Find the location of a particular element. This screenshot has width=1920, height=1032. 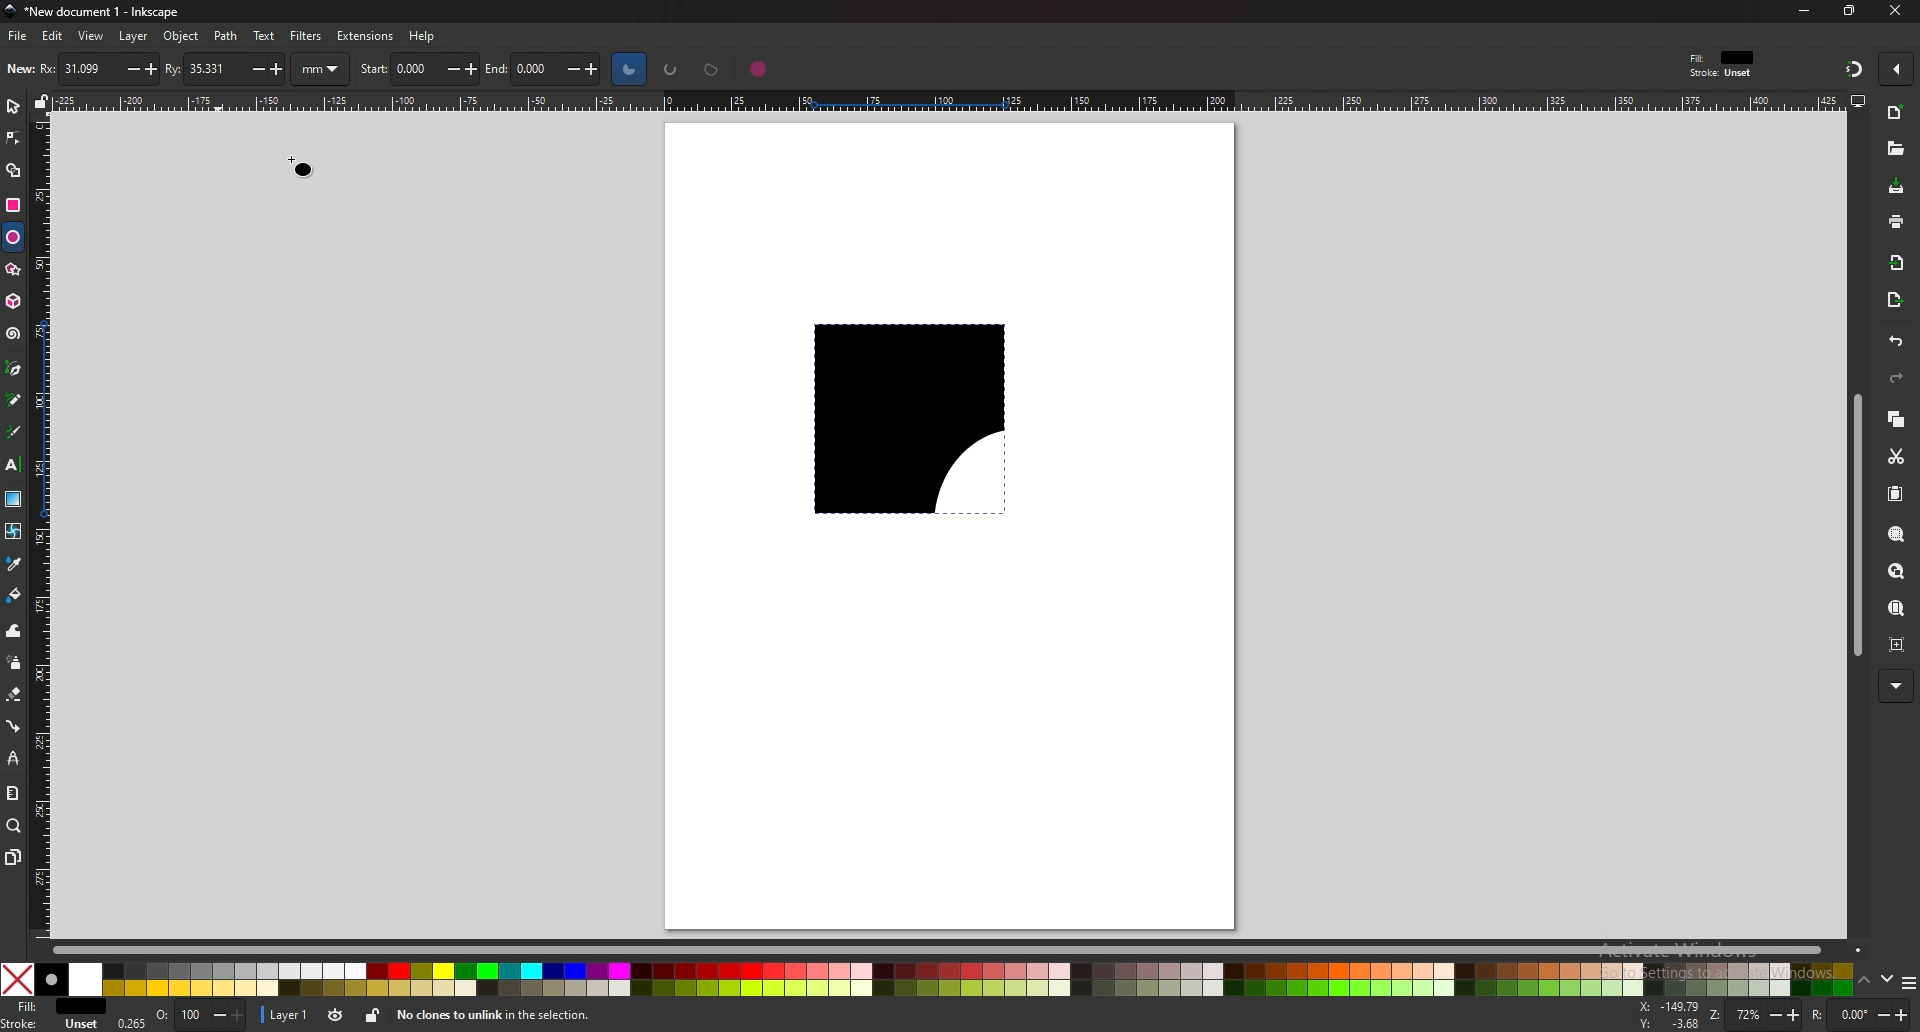

minimize is located at coordinates (1806, 10).